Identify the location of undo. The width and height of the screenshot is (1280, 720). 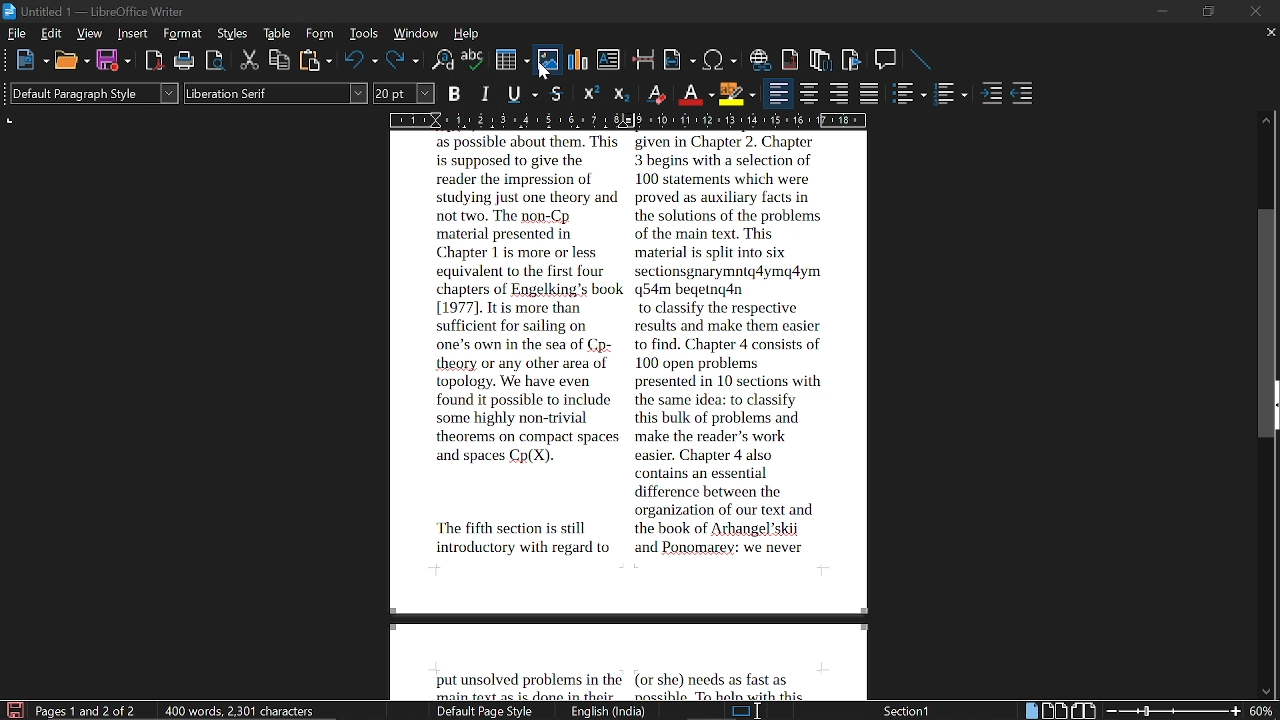
(359, 59).